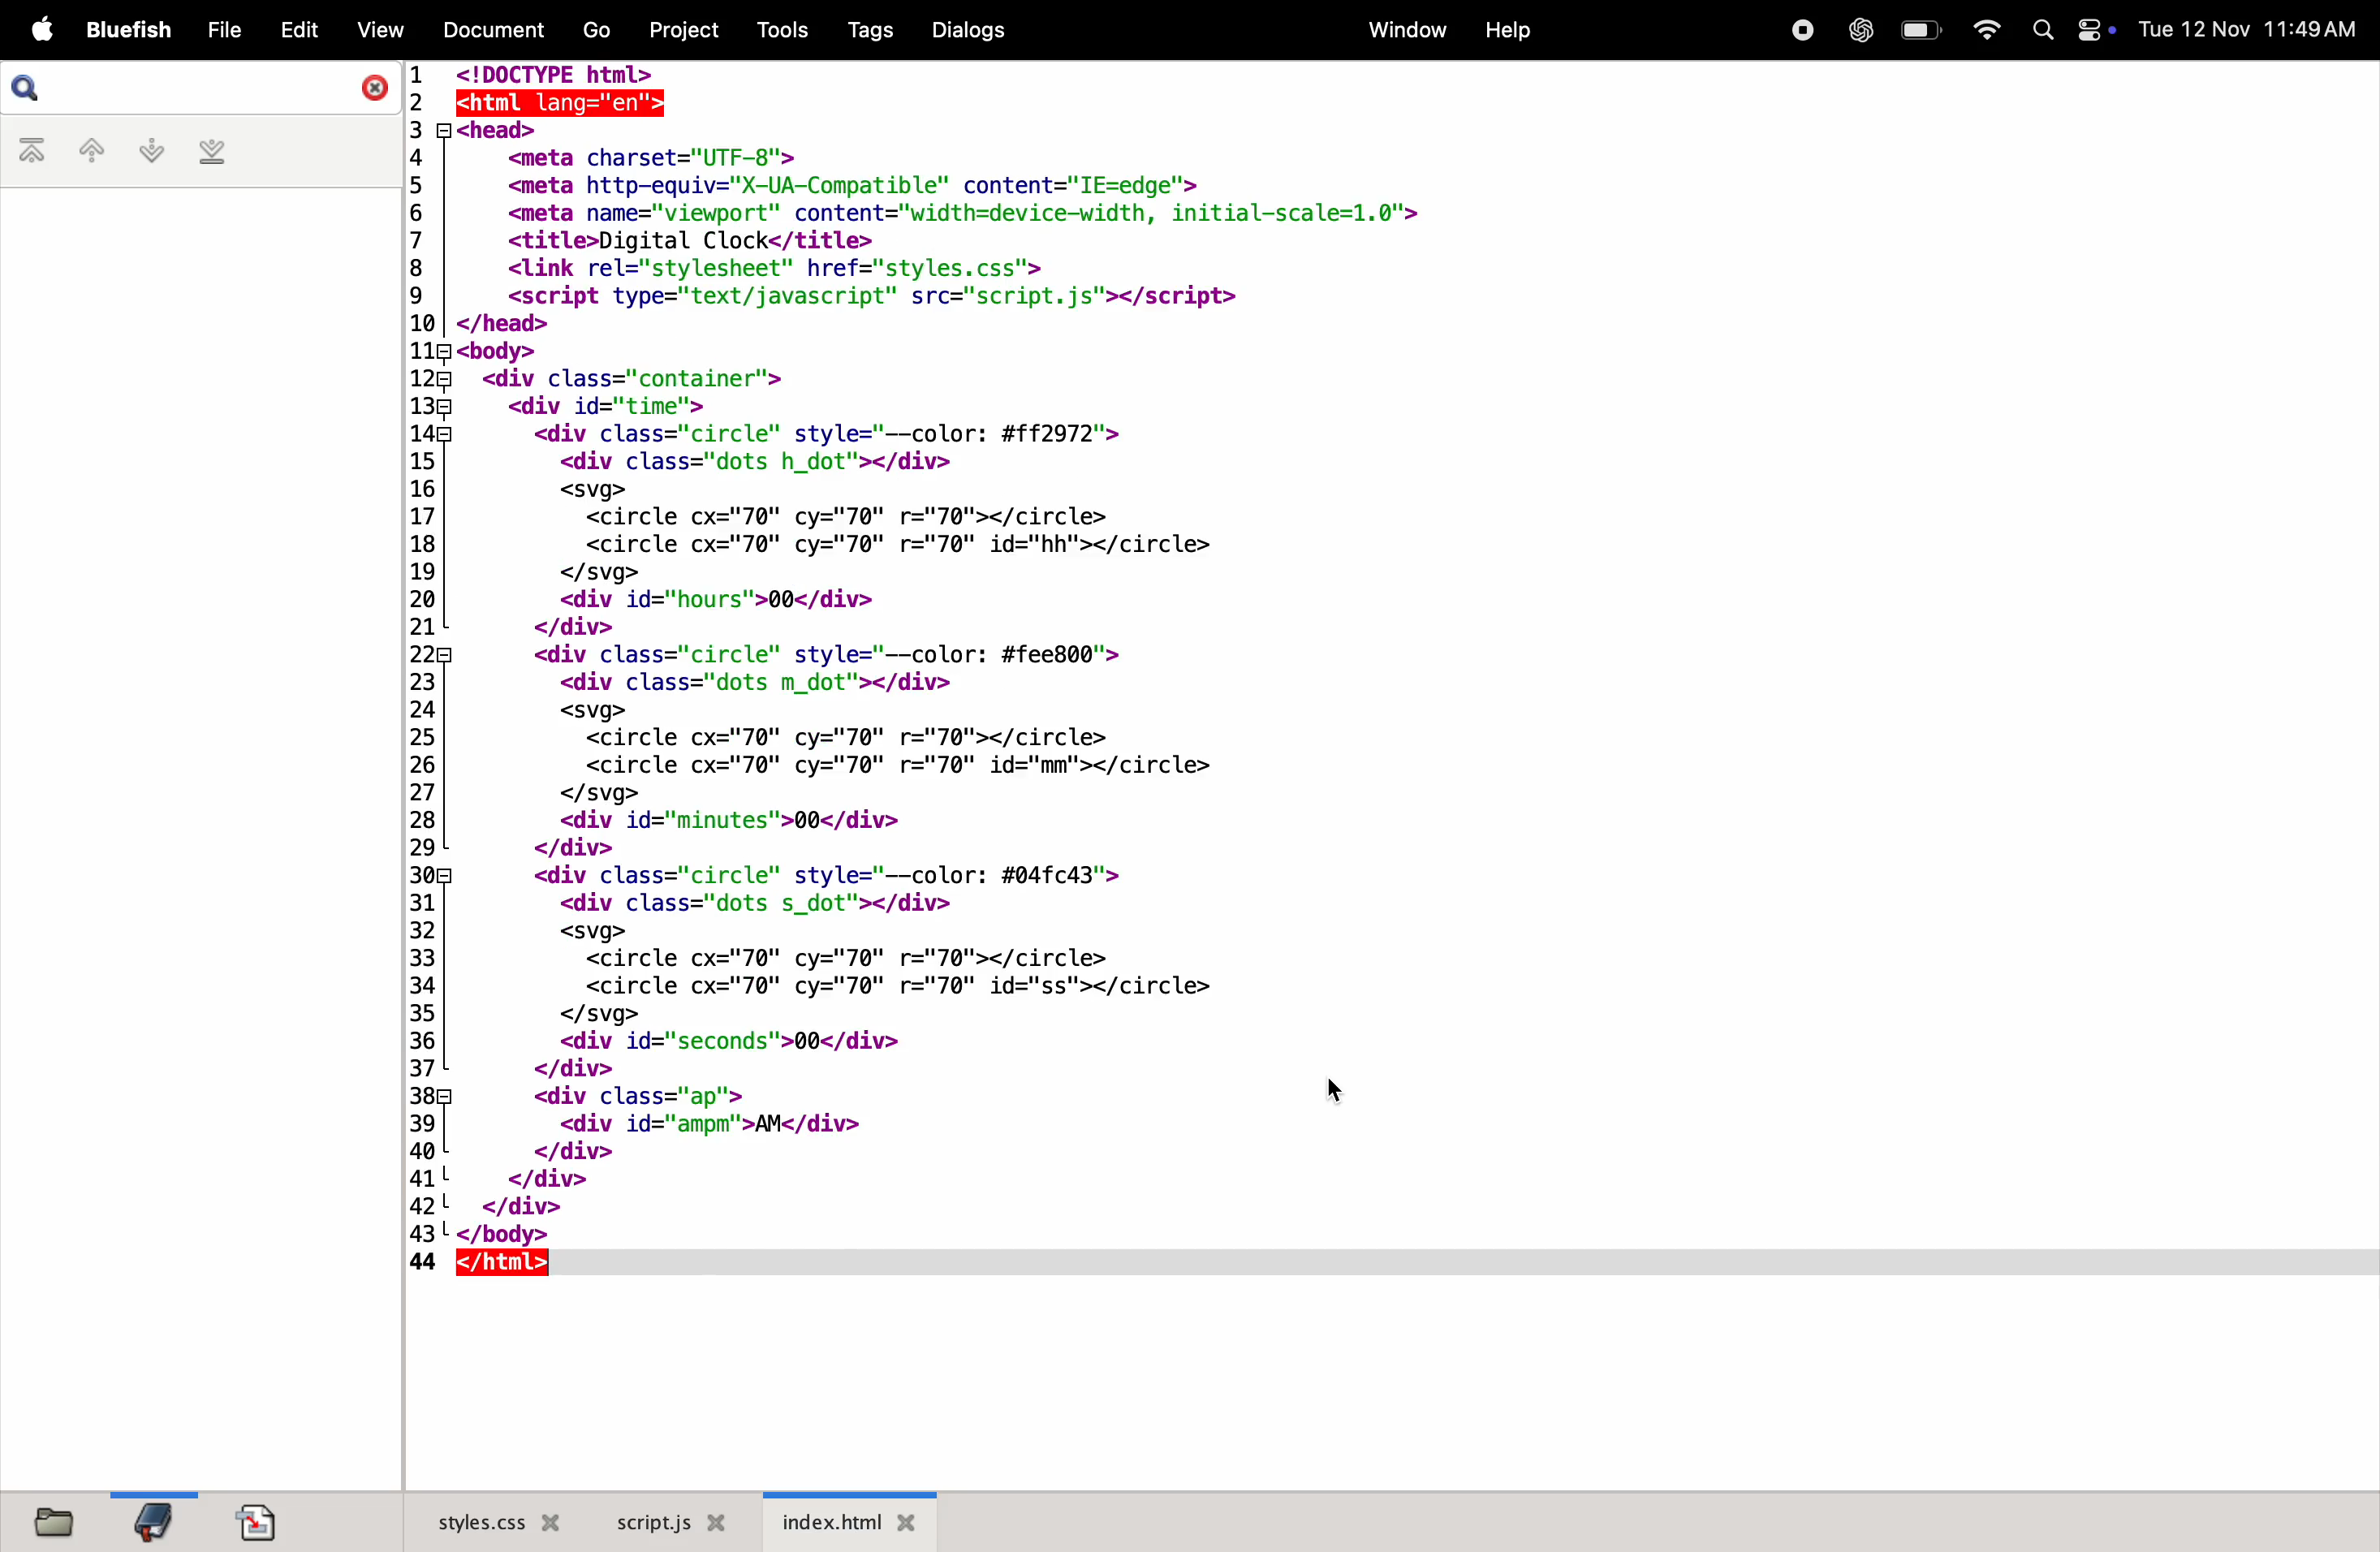 The height and width of the screenshot is (1552, 2380). What do you see at coordinates (128, 32) in the screenshot?
I see `bluefish menu` at bounding box center [128, 32].